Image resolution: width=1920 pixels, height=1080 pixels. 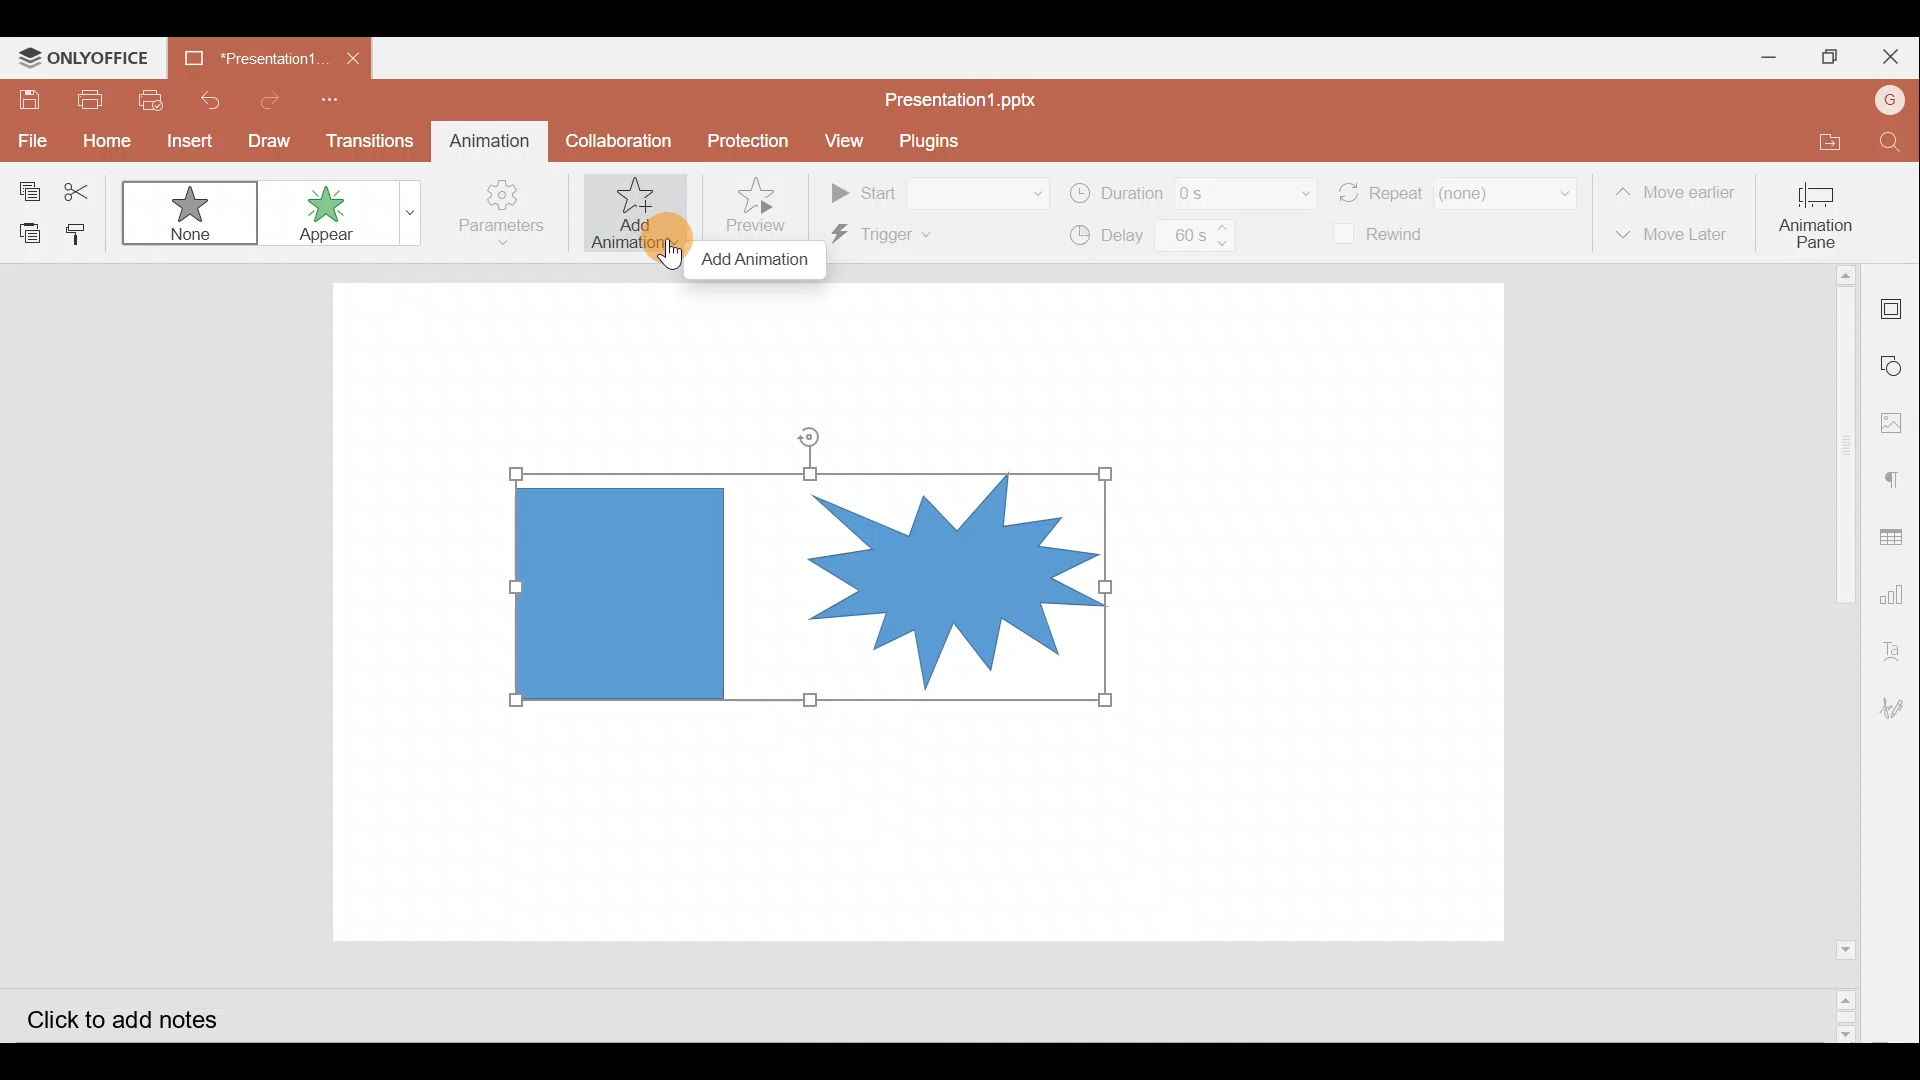 I want to click on Text Art settings, so click(x=1898, y=643).